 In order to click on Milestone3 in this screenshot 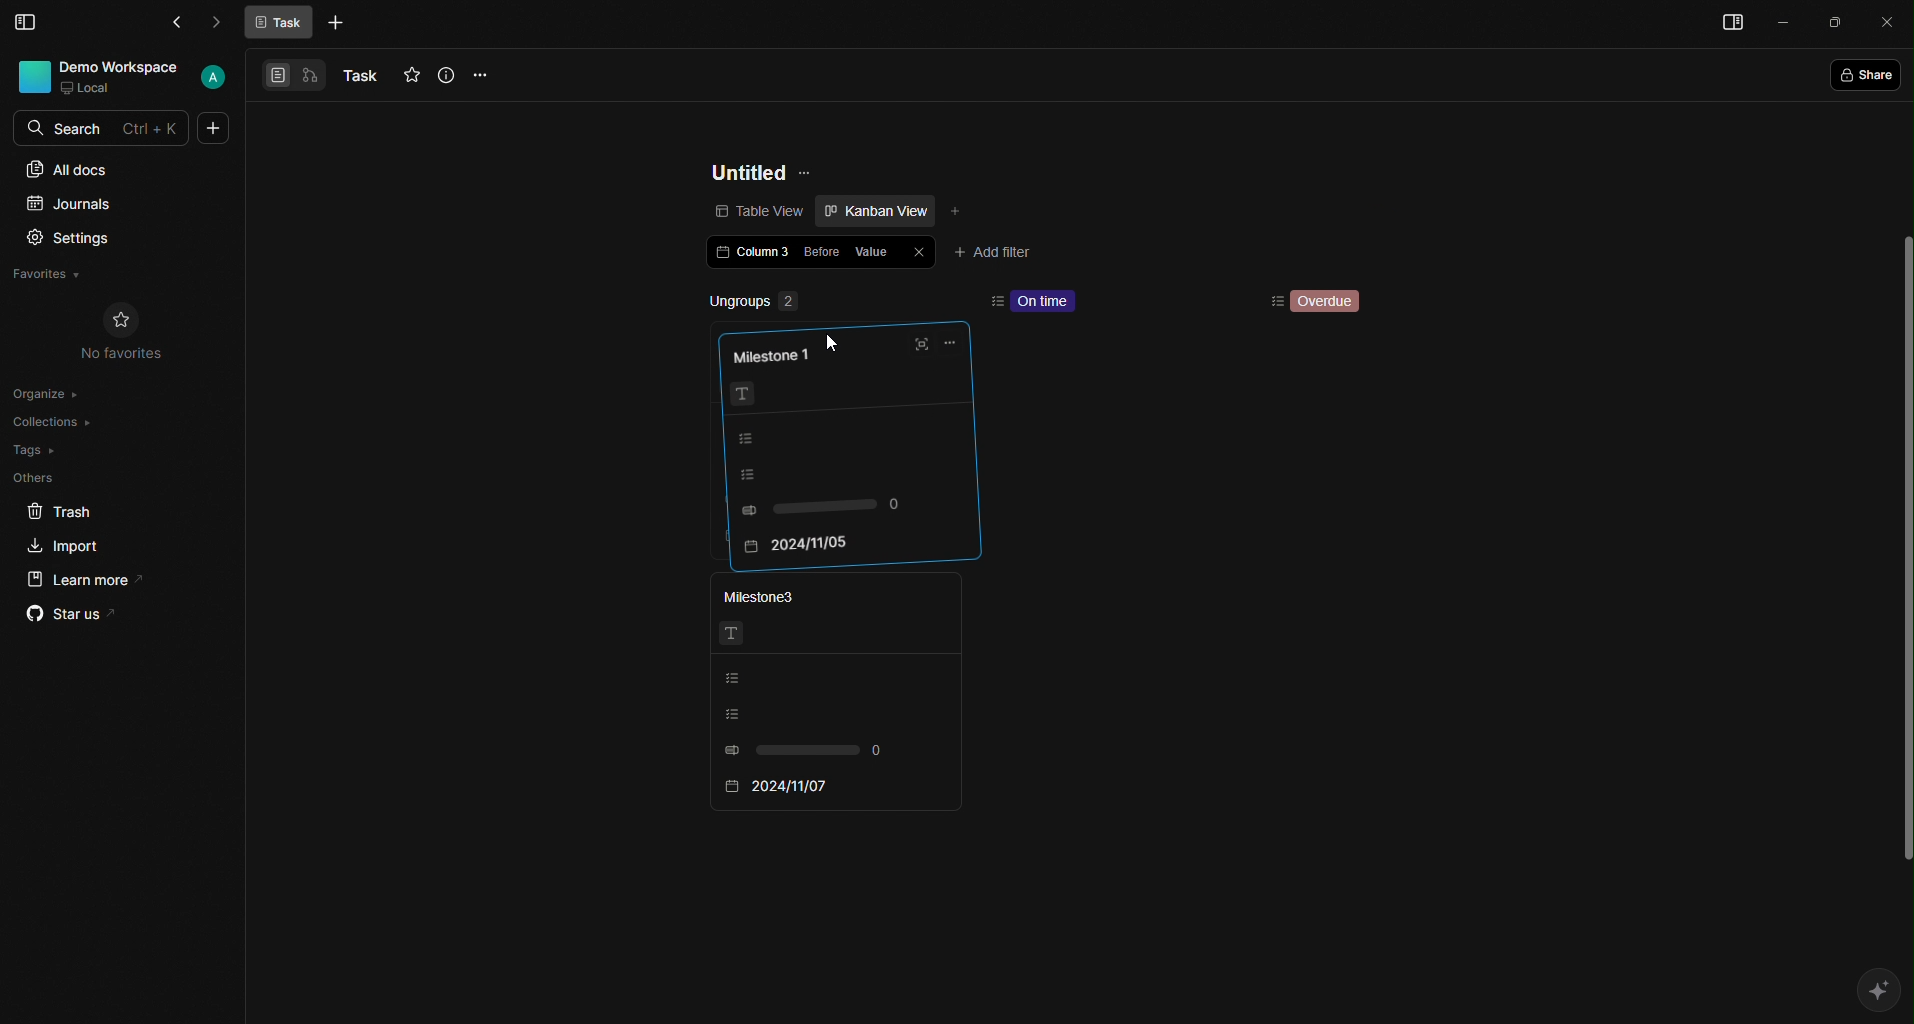, I will do `click(761, 592)`.